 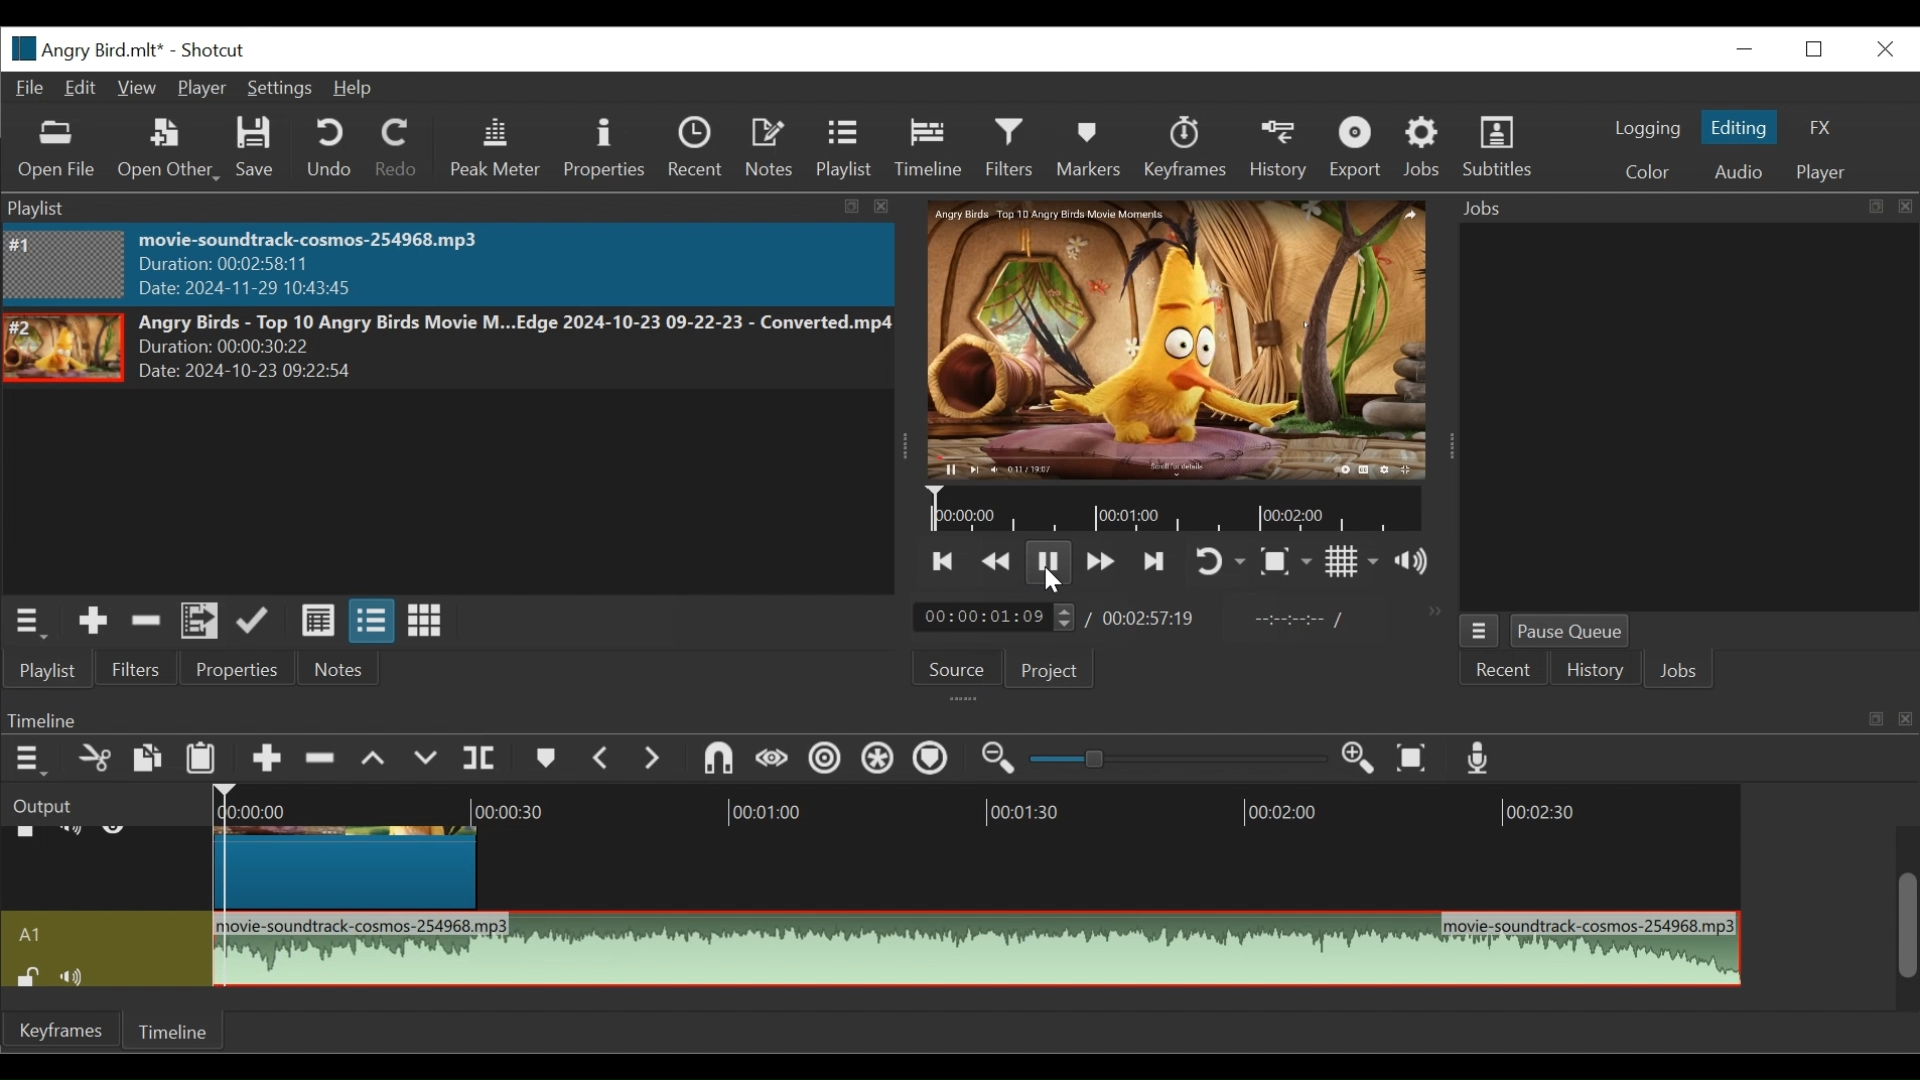 I want to click on History, so click(x=1594, y=670).